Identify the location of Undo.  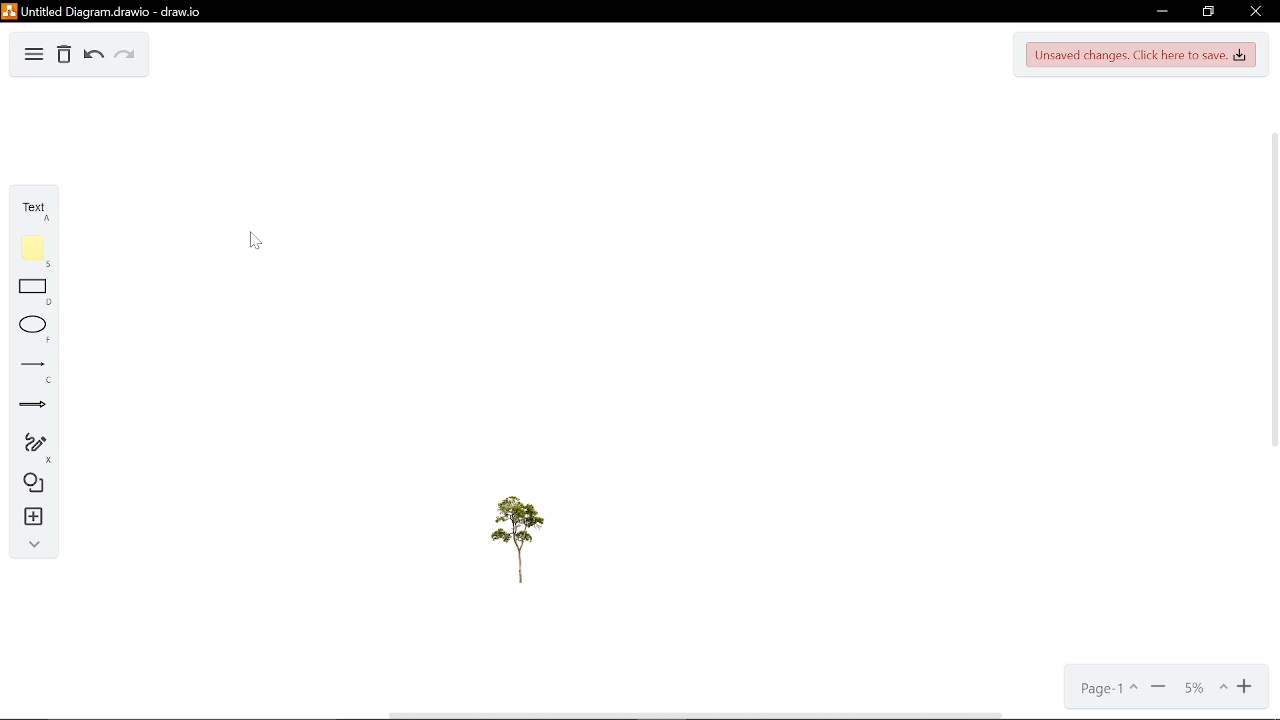
(91, 57).